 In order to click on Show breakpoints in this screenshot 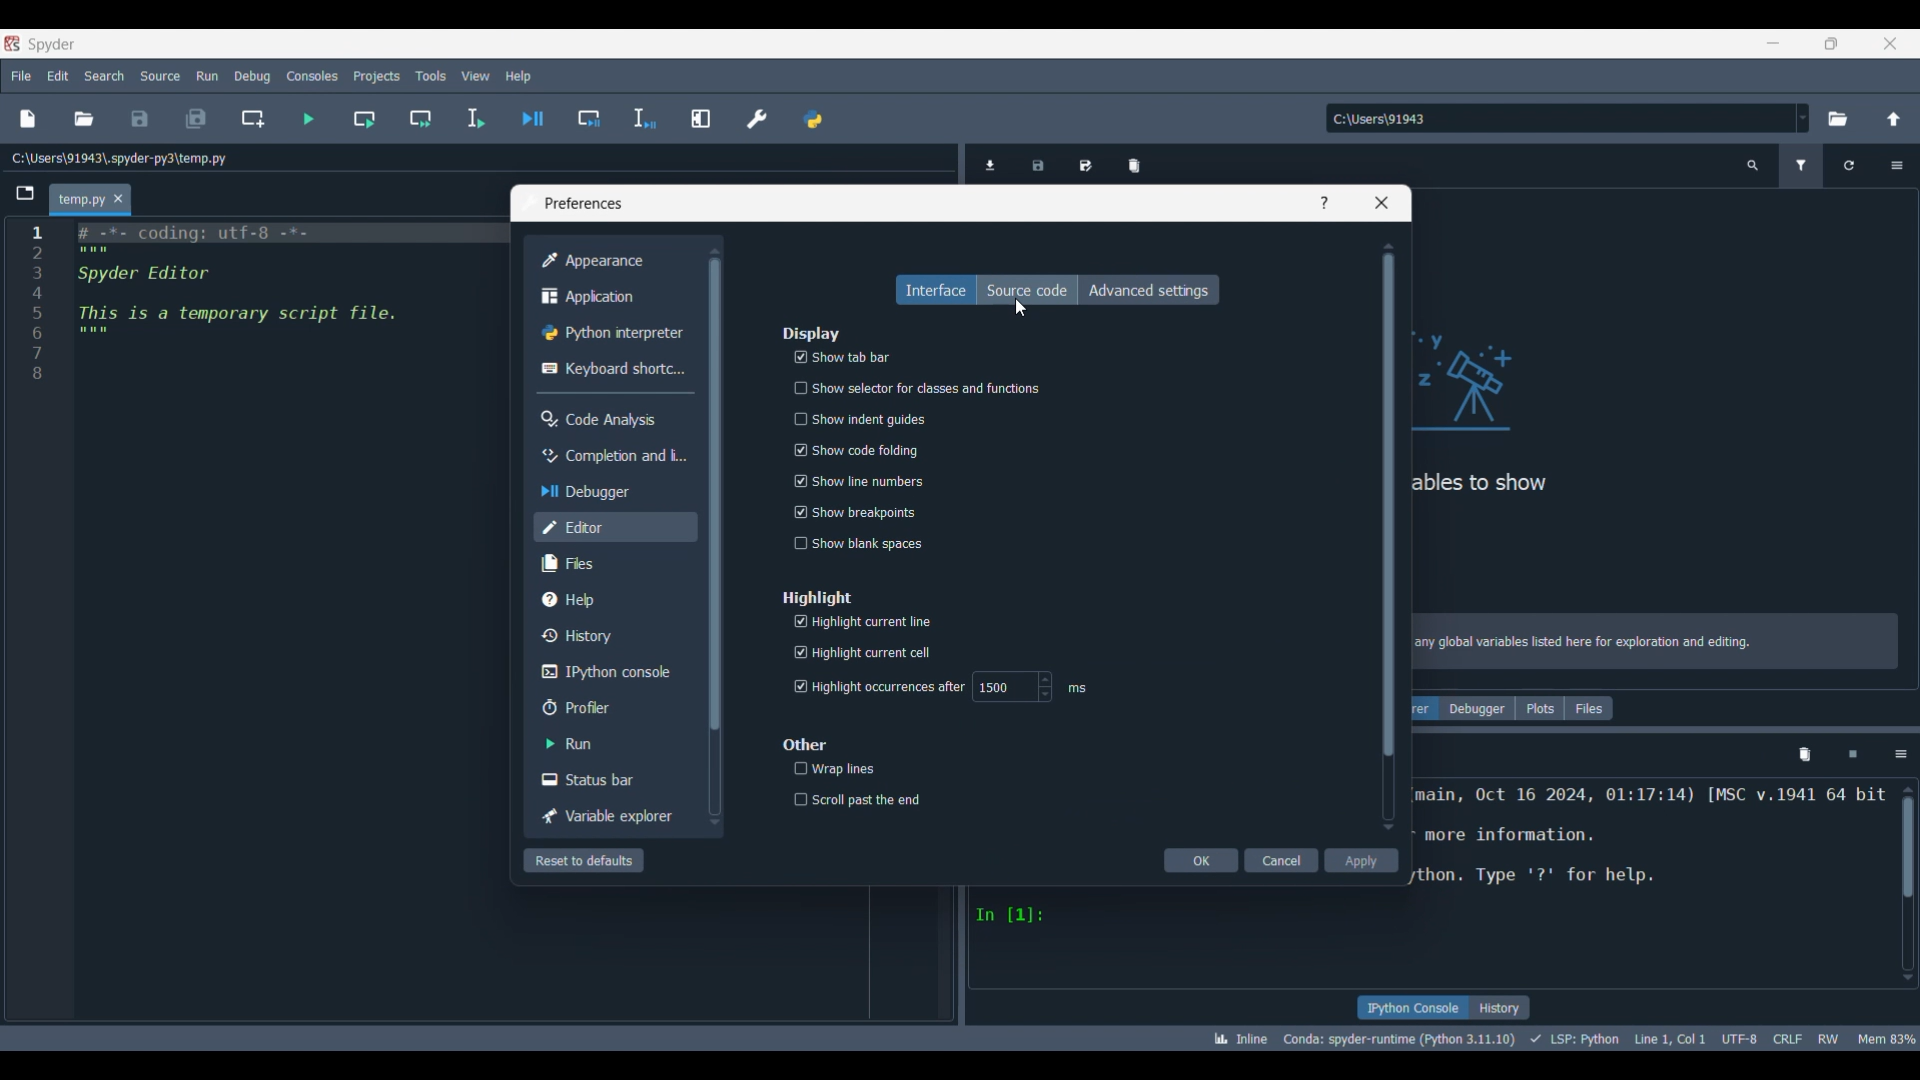, I will do `click(854, 513)`.